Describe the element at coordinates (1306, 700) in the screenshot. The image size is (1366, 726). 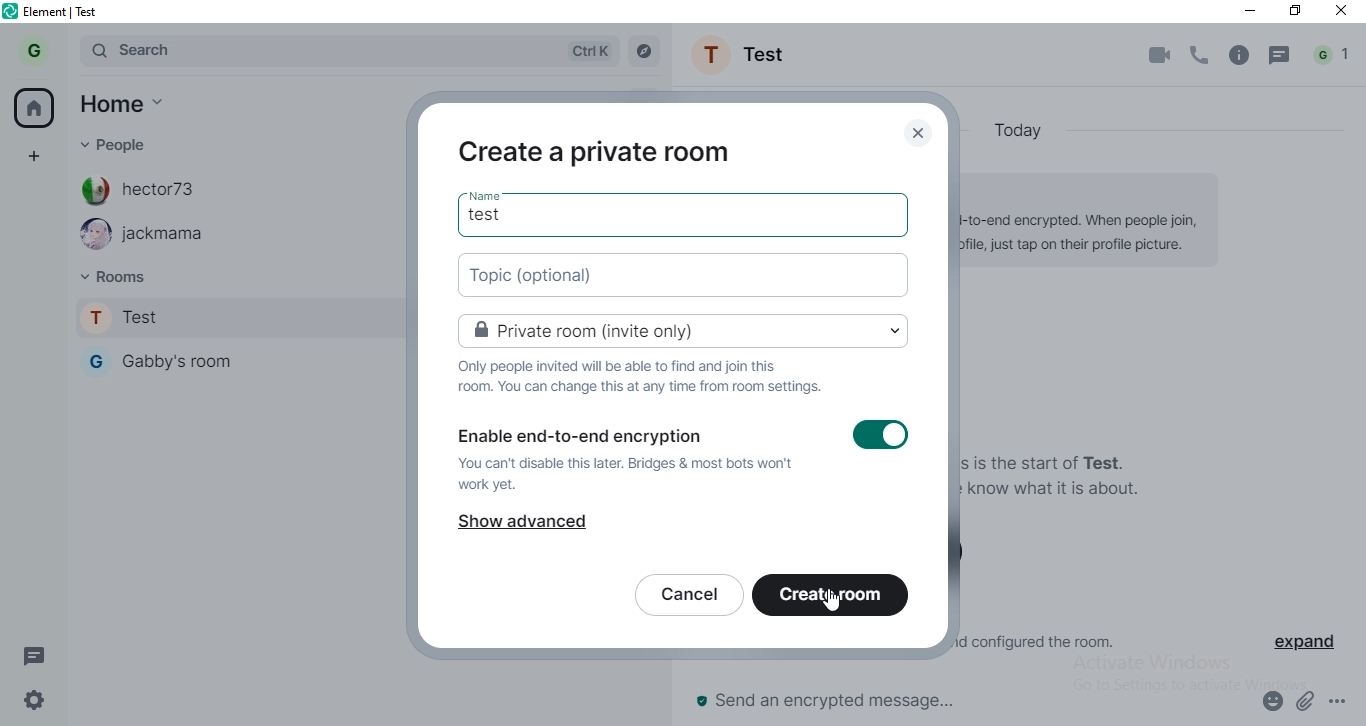
I see `attachment` at that location.